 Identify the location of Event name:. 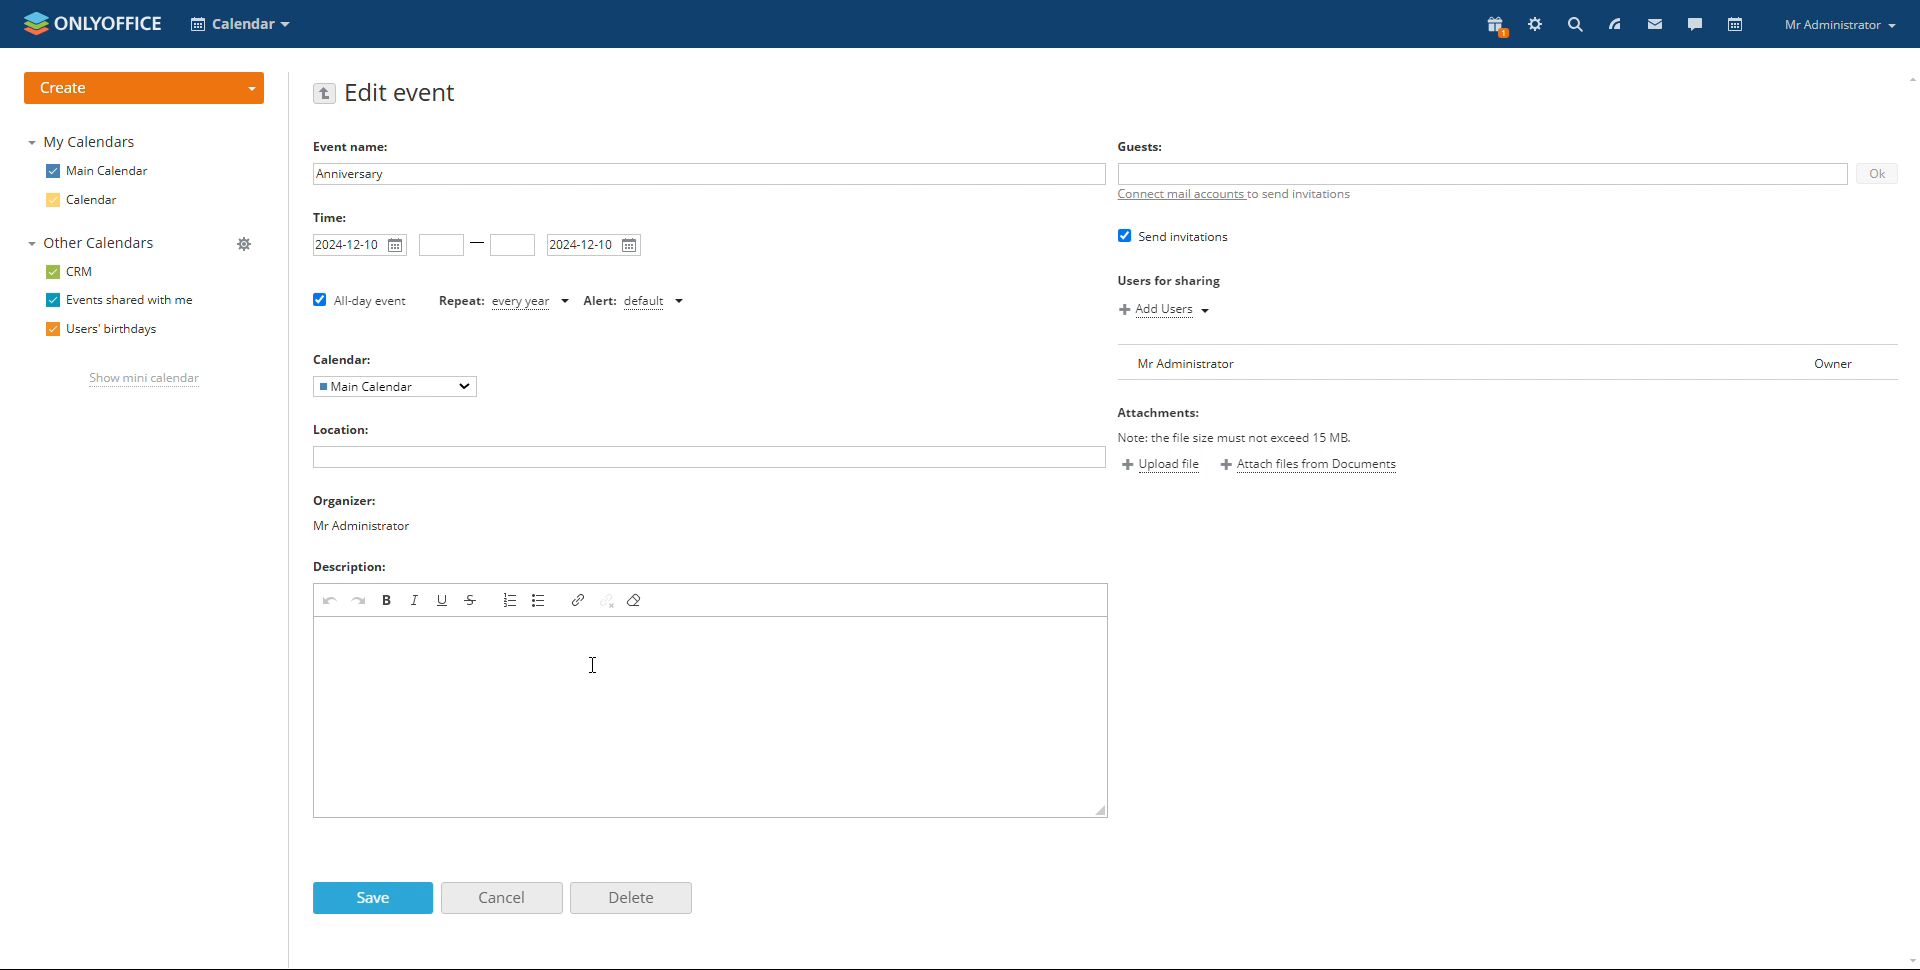
(367, 145).